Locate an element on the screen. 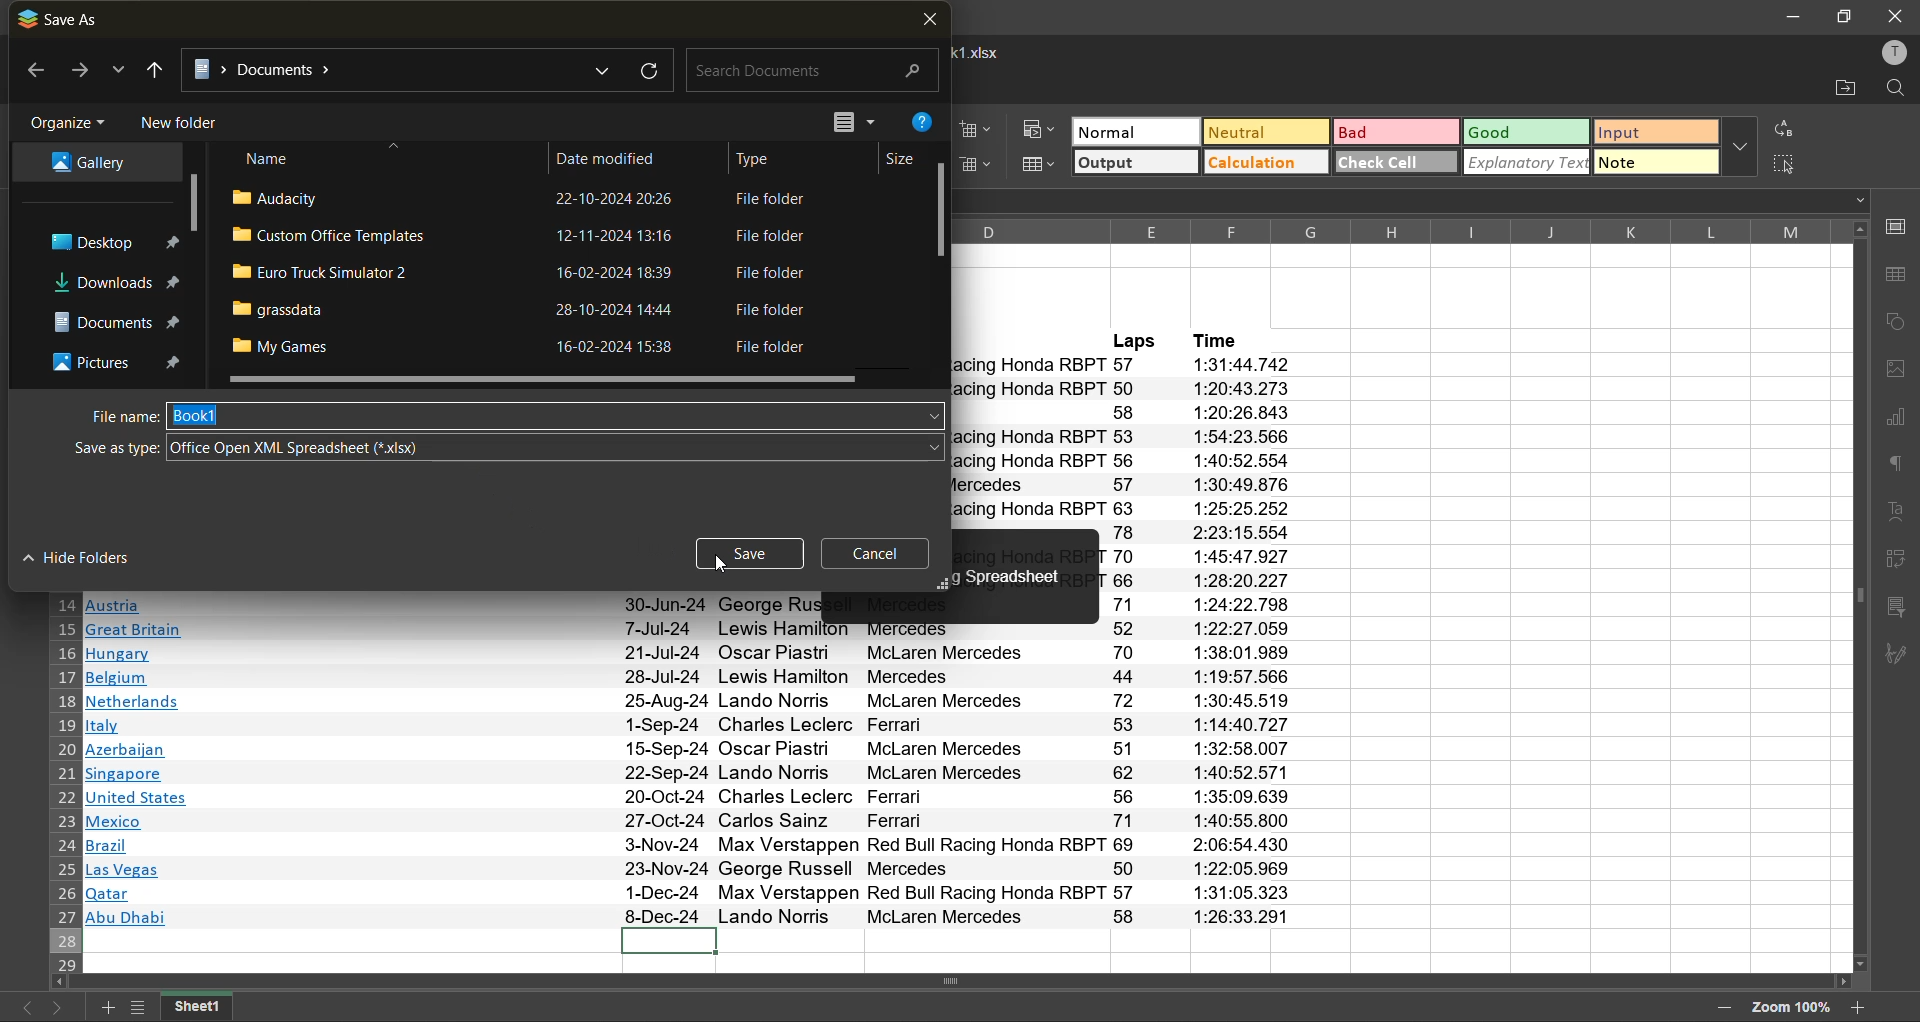 This screenshot has height=1022, width=1920. save as is located at coordinates (65, 19).